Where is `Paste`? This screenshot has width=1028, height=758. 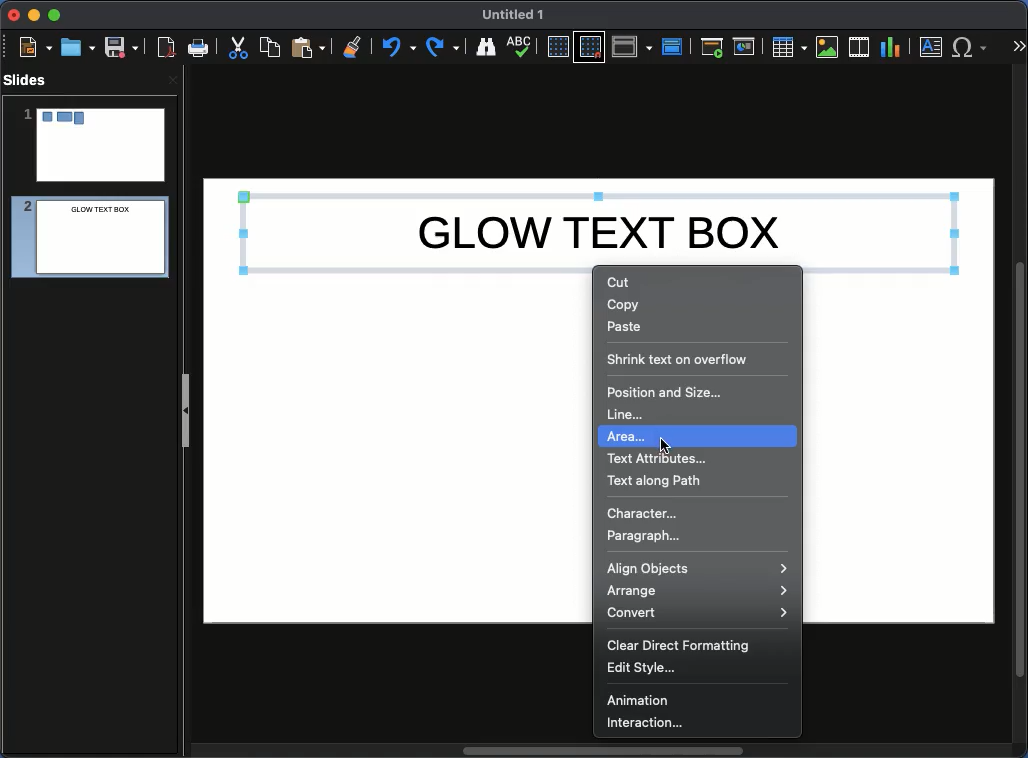 Paste is located at coordinates (626, 326).